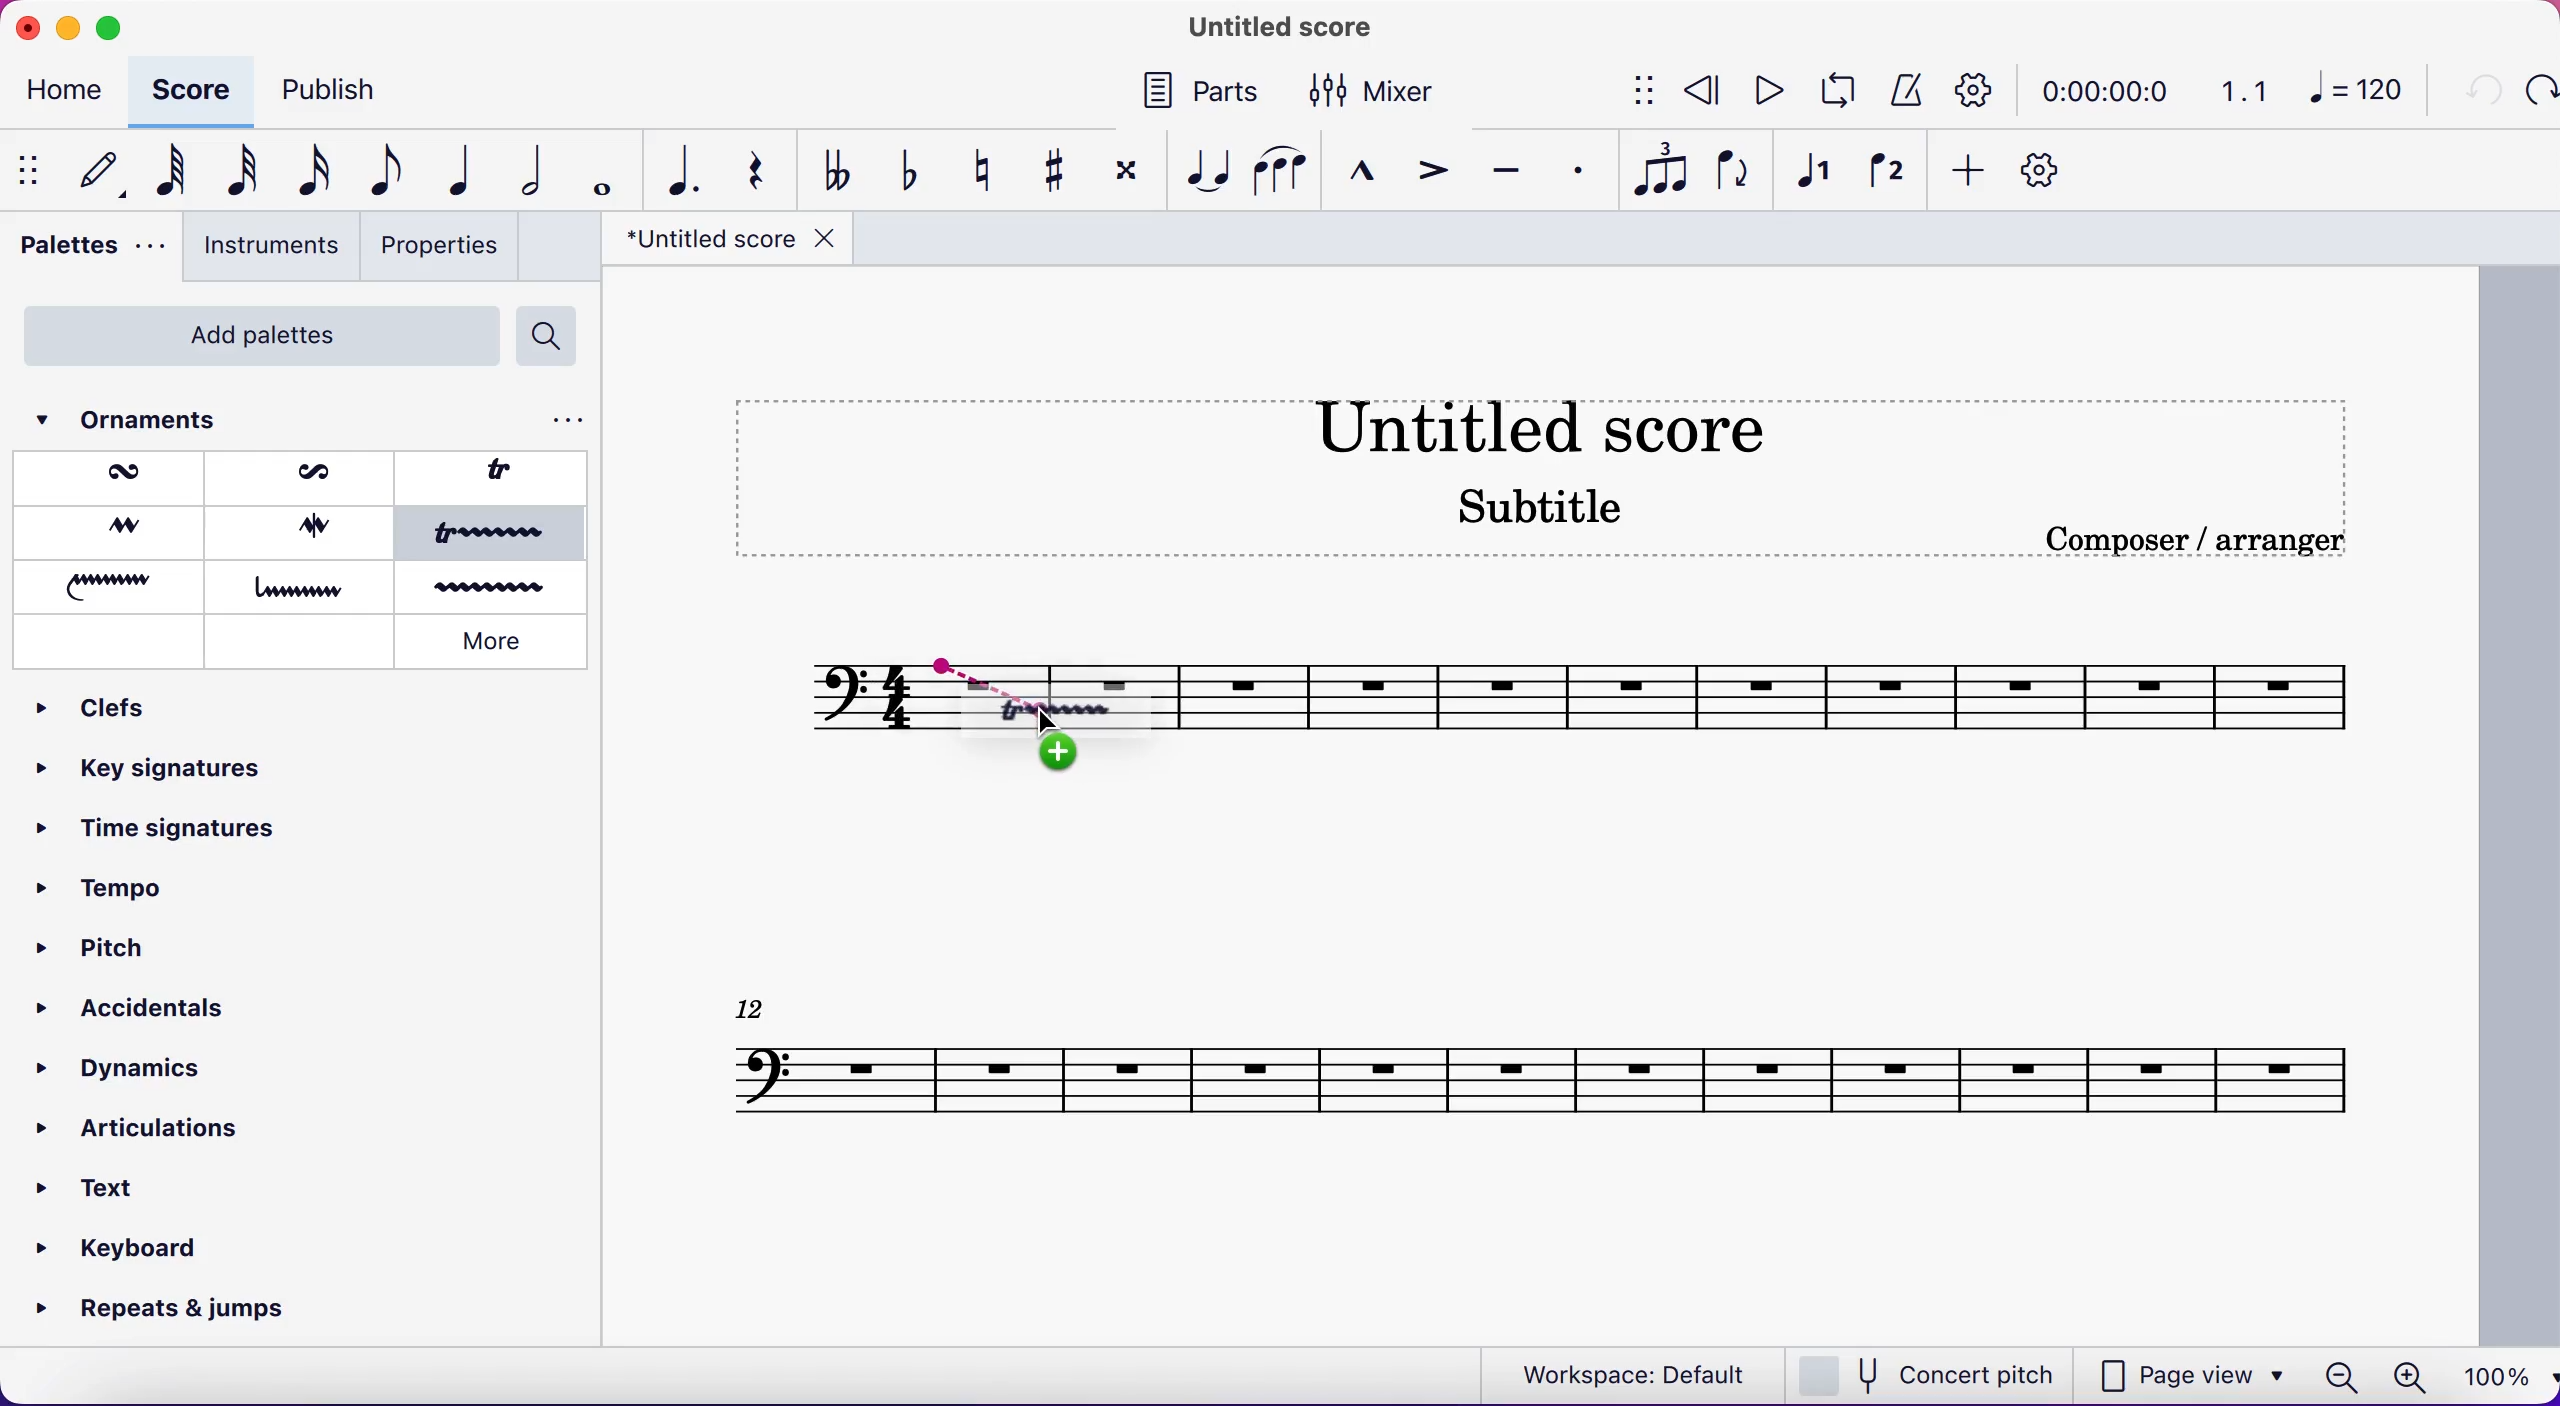 This screenshot has width=2560, height=1406. What do you see at coordinates (1788, 693) in the screenshot?
I see `score` at bounding box center [1788, 693].